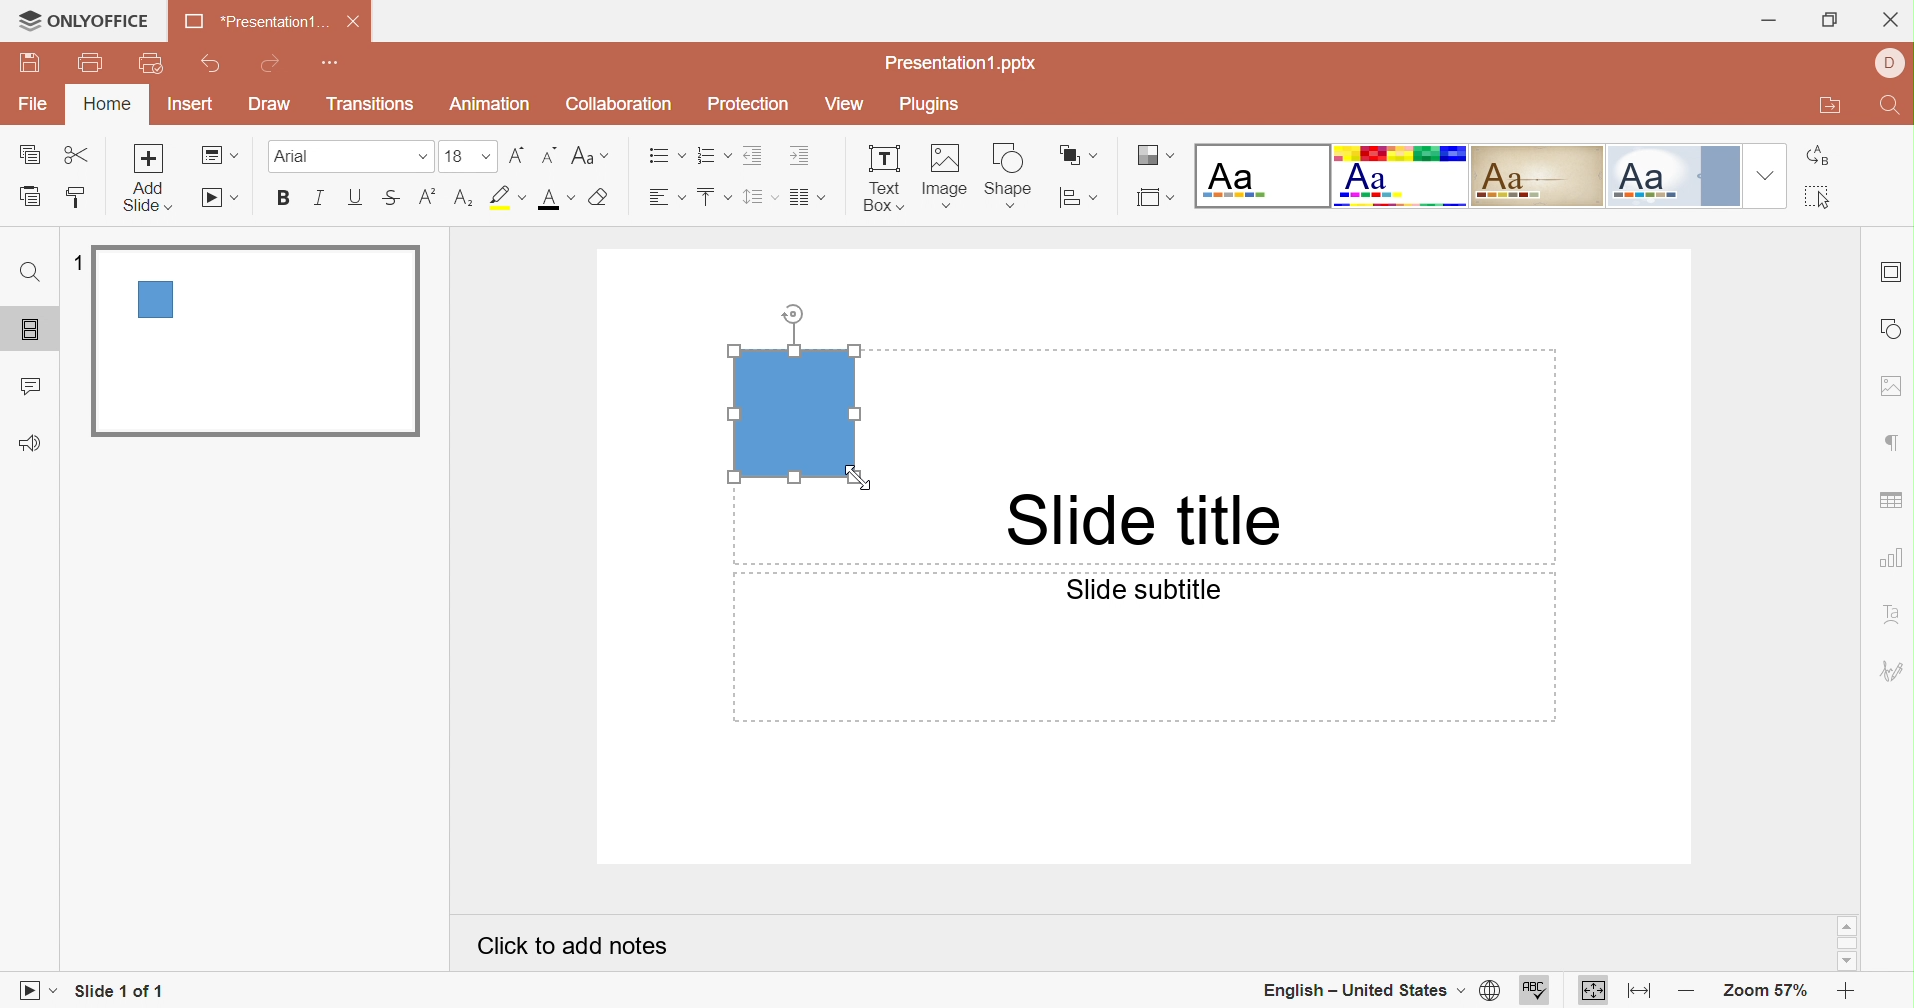 The width and height of the screenshot is (1914, 1008). Describe the element at coordinates (1822, 154) in the screenshot. I see `Replace` at that location.